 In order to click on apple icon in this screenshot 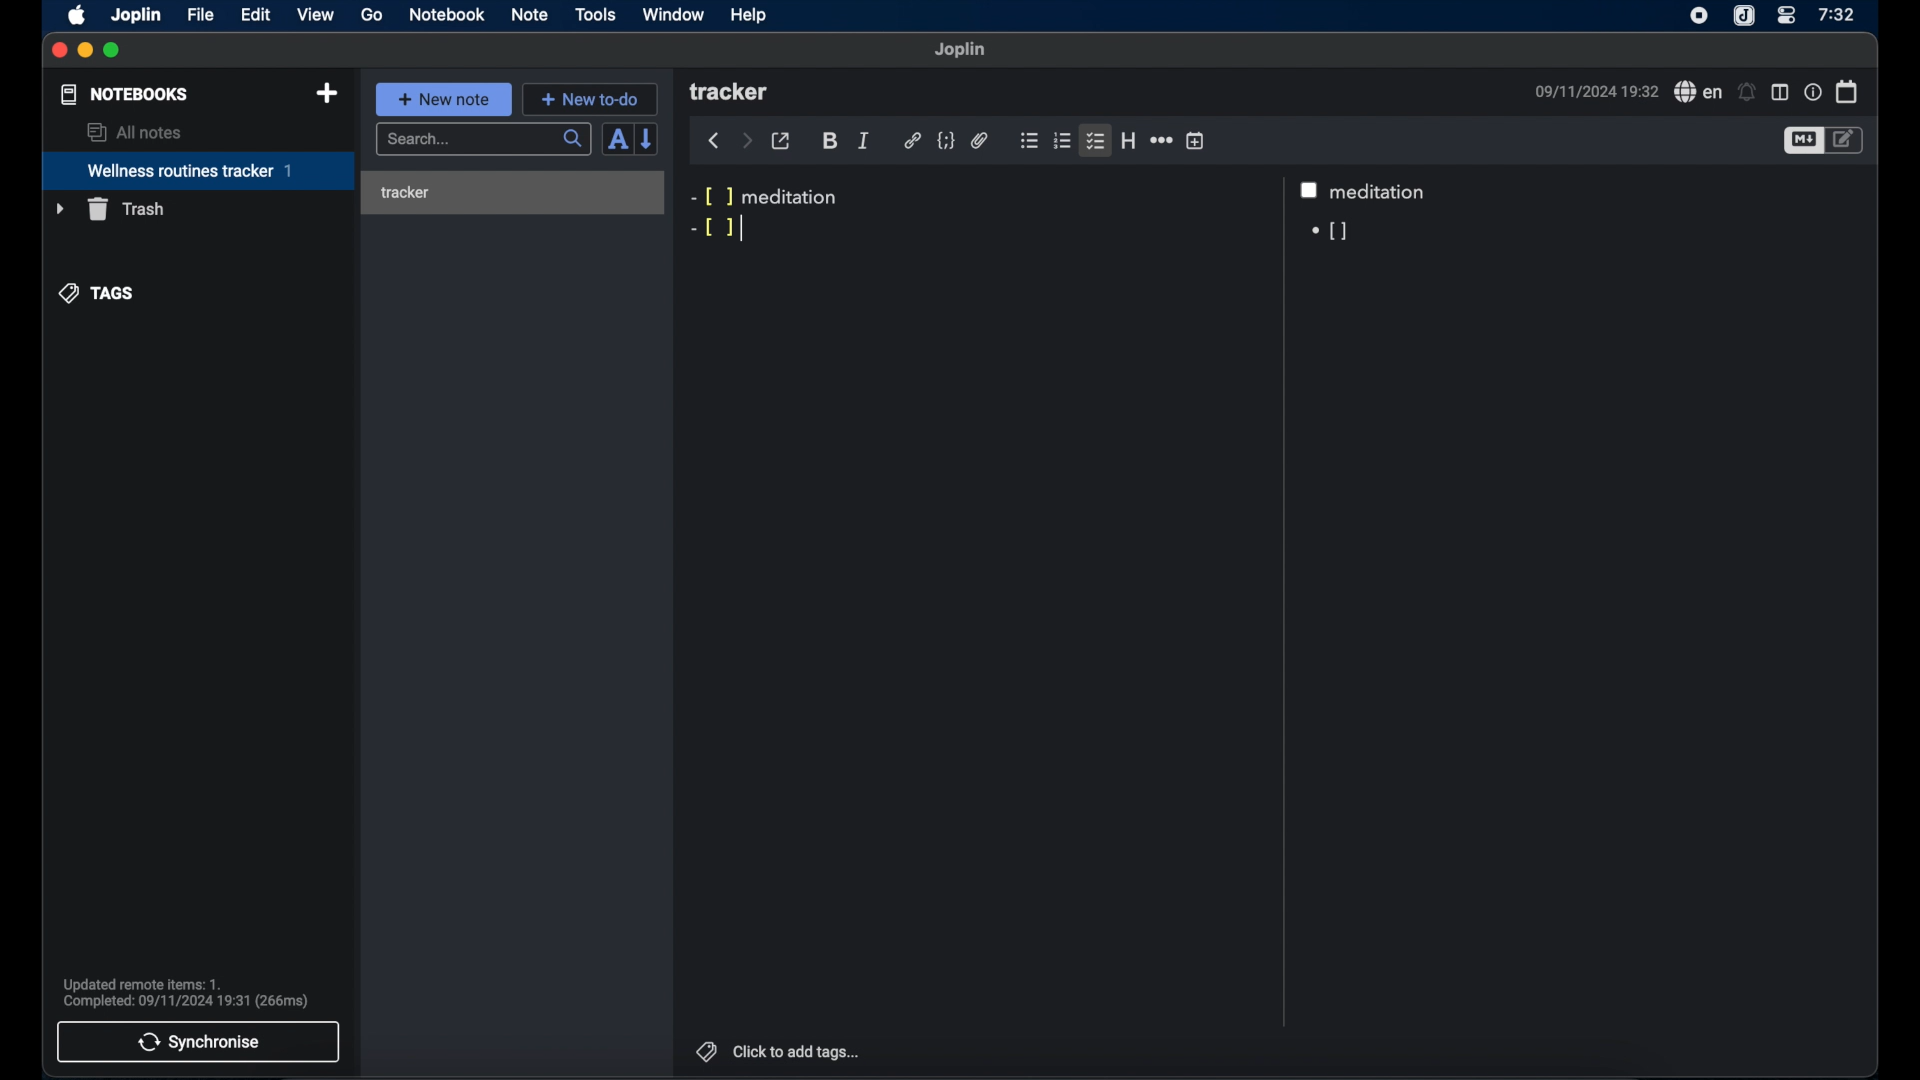, I will do `click(78, 16)`.